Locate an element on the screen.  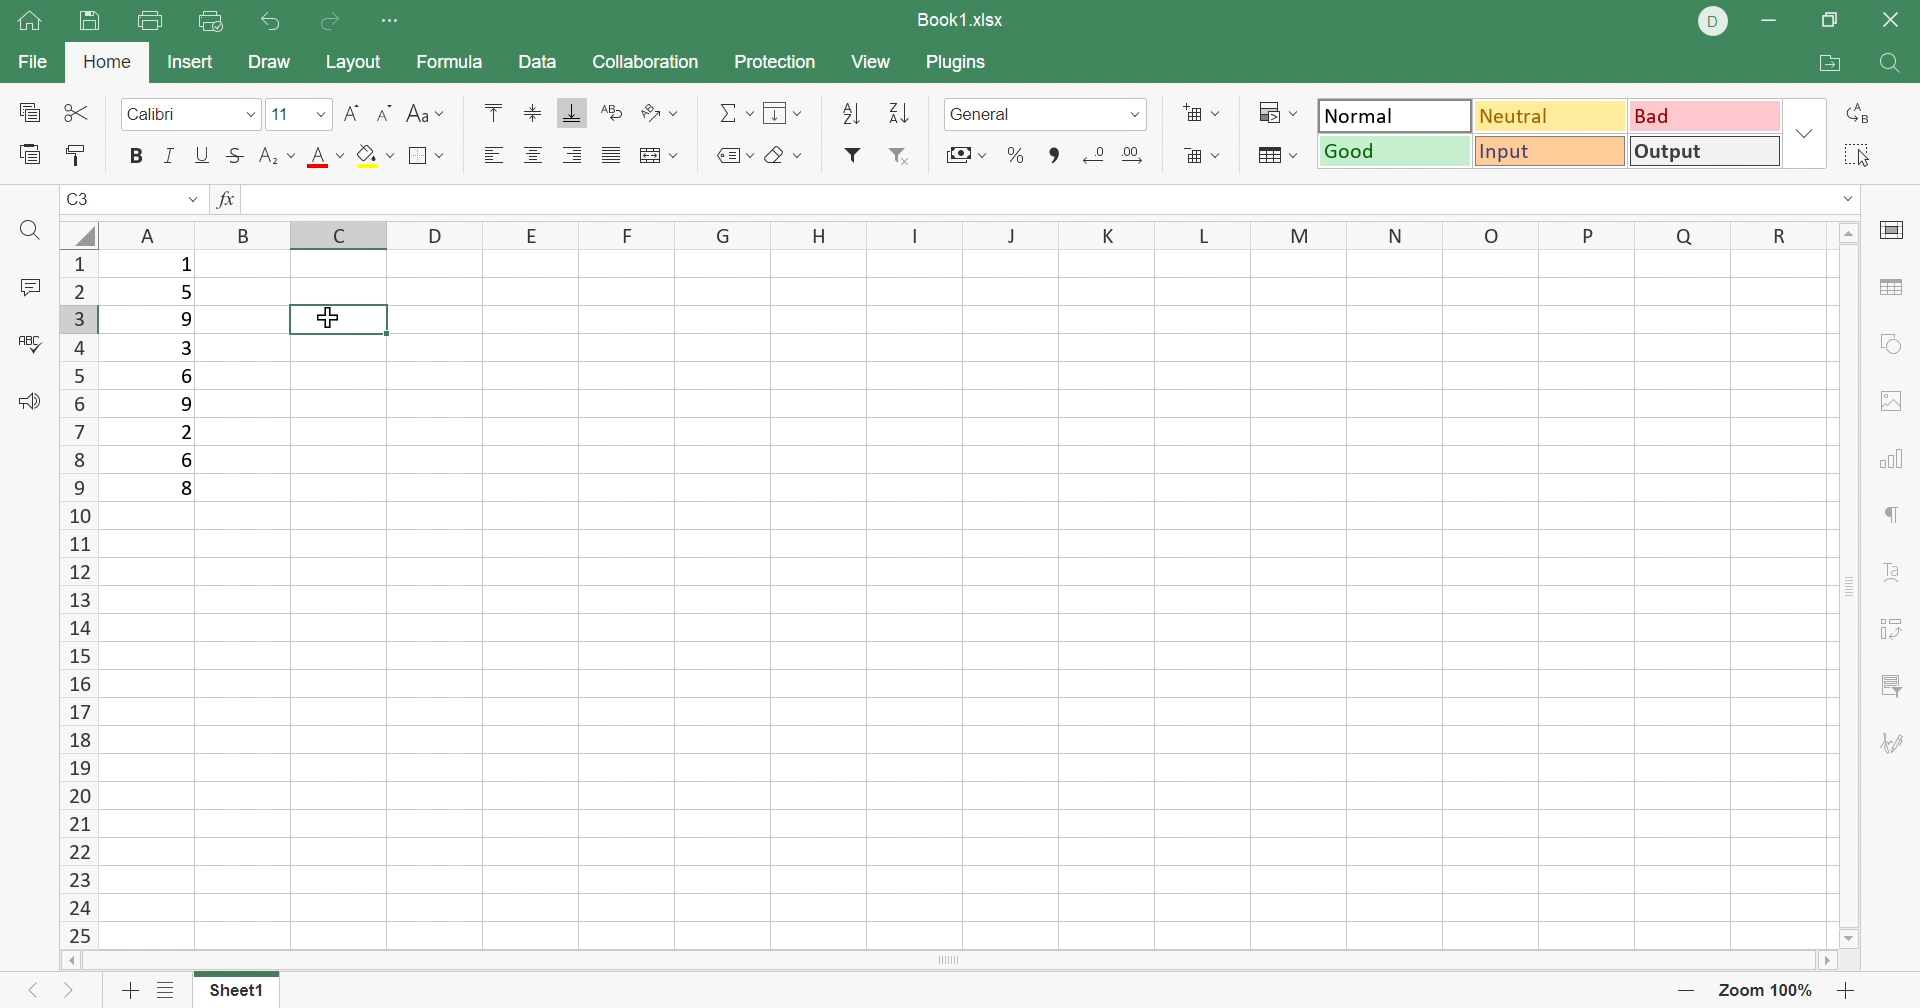
Comma style is located at coordinates (1057, 155).